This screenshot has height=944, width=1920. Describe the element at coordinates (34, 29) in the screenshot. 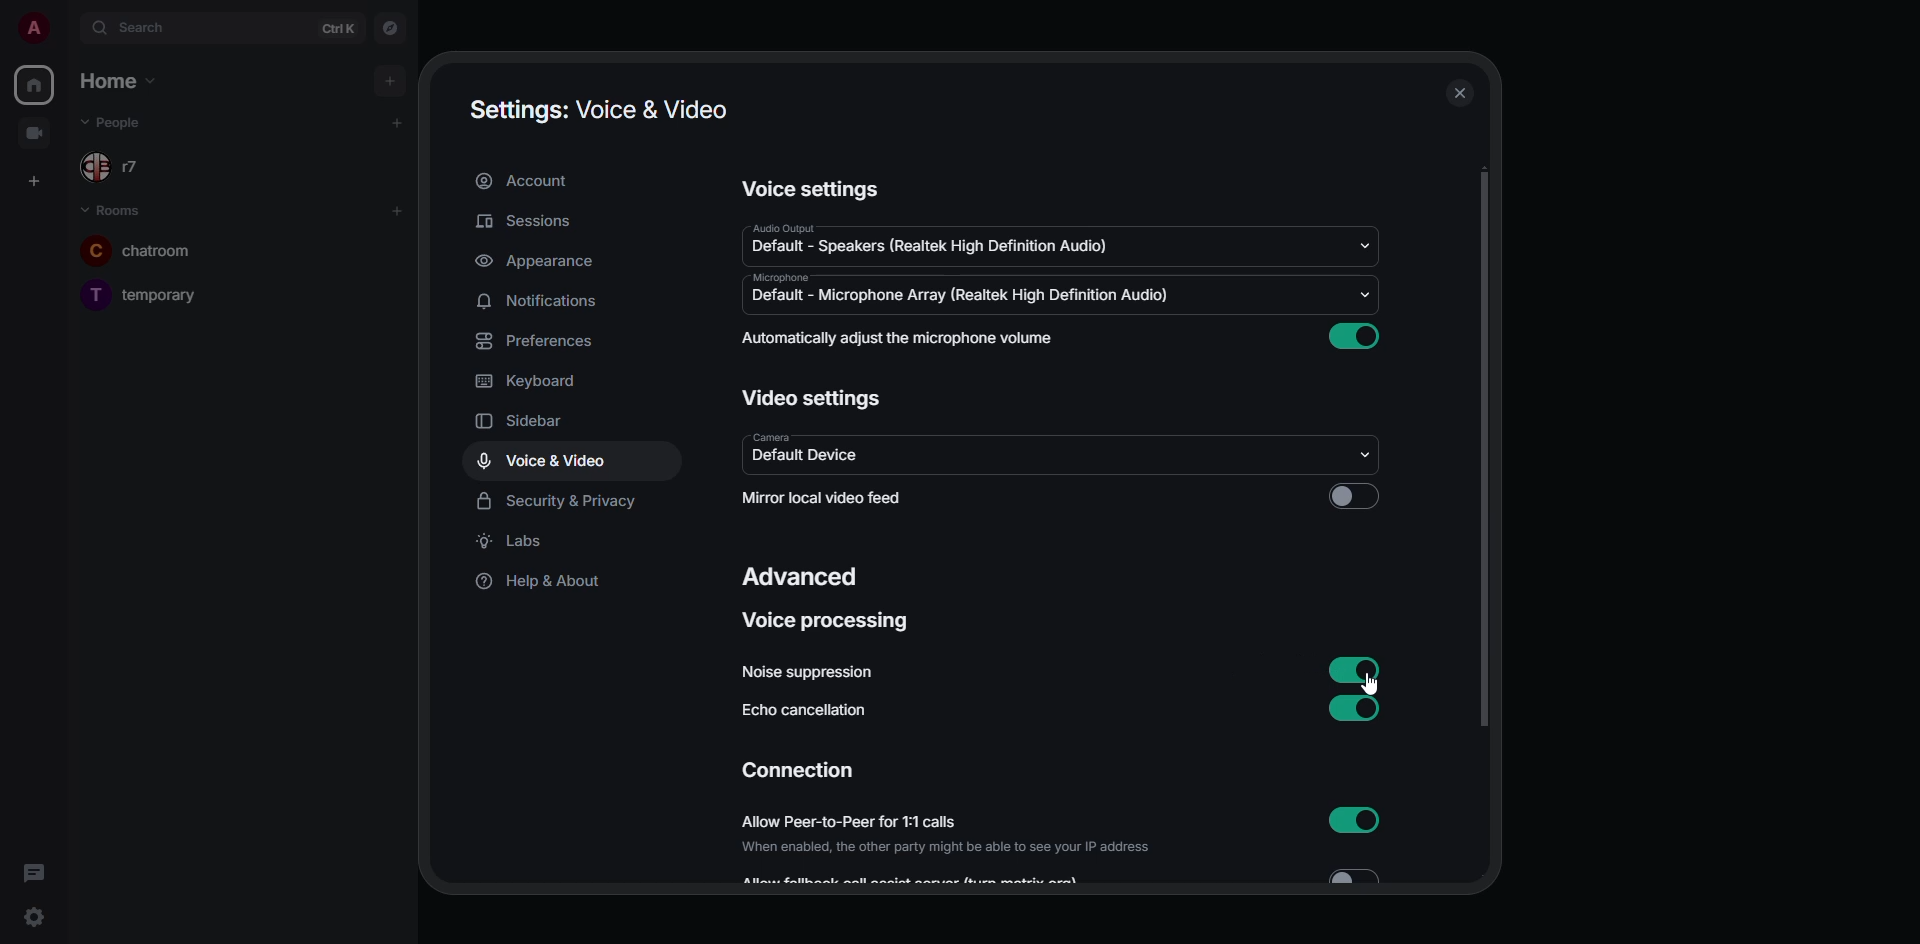

I see `profile` at that location.